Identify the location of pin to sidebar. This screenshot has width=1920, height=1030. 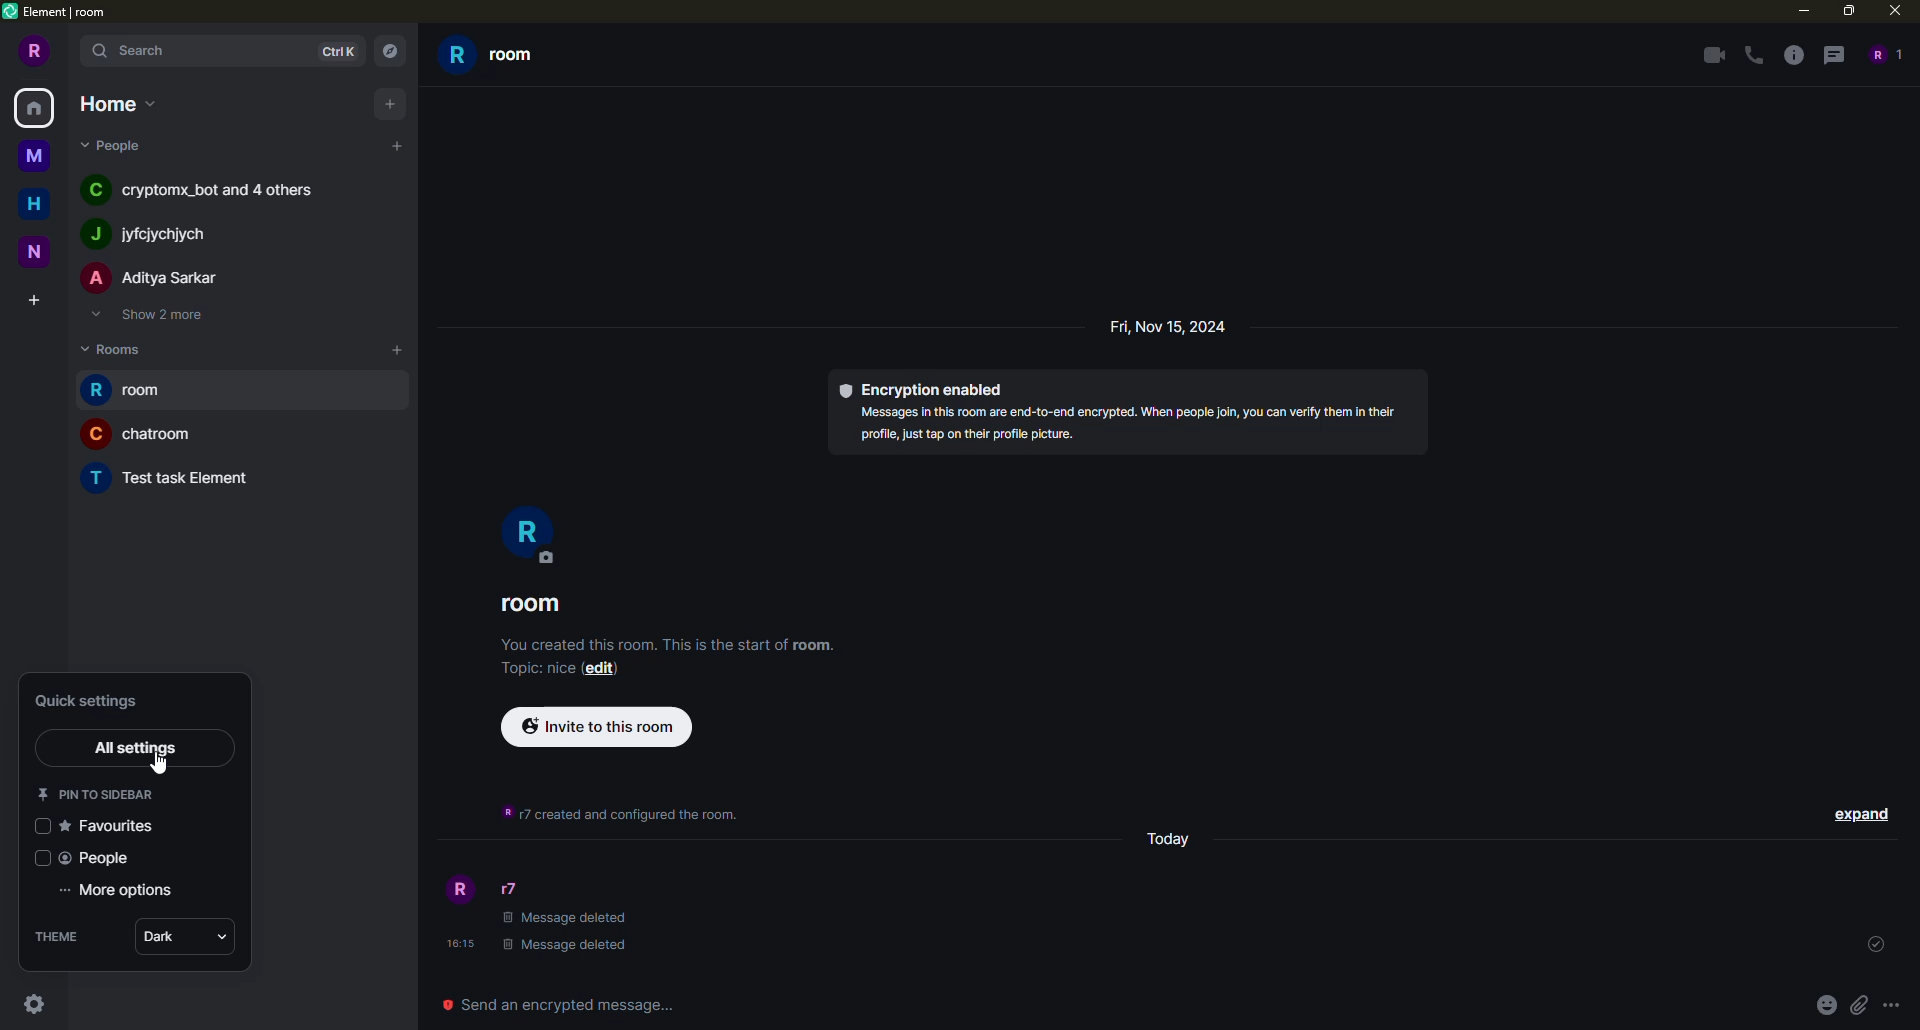
(98, 793).